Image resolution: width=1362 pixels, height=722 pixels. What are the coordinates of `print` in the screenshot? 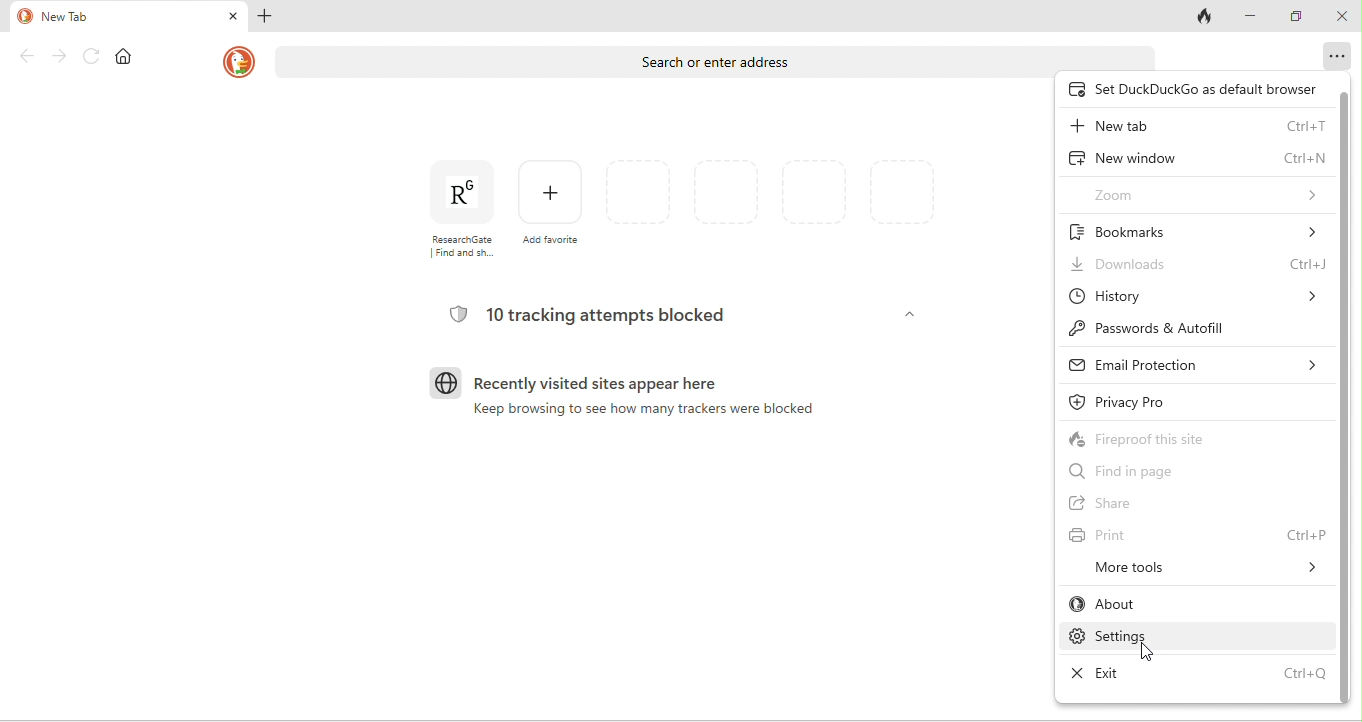 It's located at (1198, 533).